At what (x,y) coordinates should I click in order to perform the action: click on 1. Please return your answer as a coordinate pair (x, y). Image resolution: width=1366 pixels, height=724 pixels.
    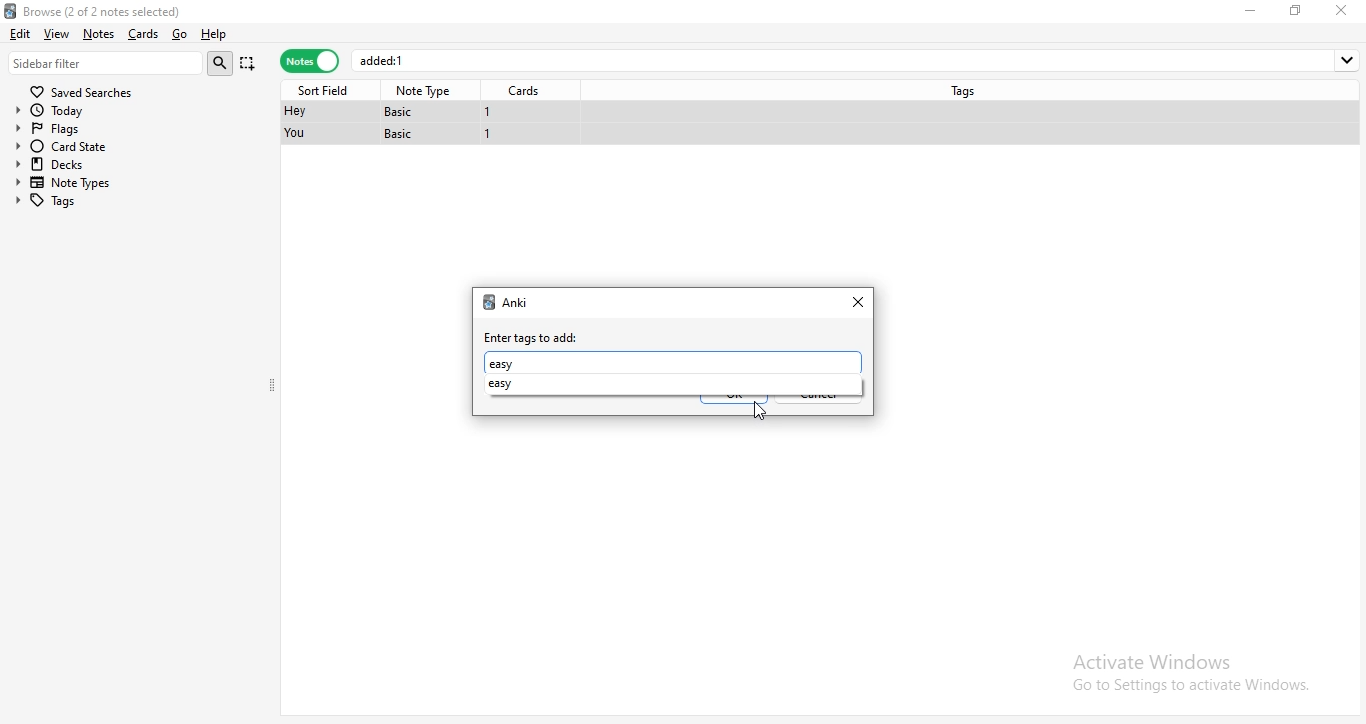
    Looking at the image, I should click on (490, 136).